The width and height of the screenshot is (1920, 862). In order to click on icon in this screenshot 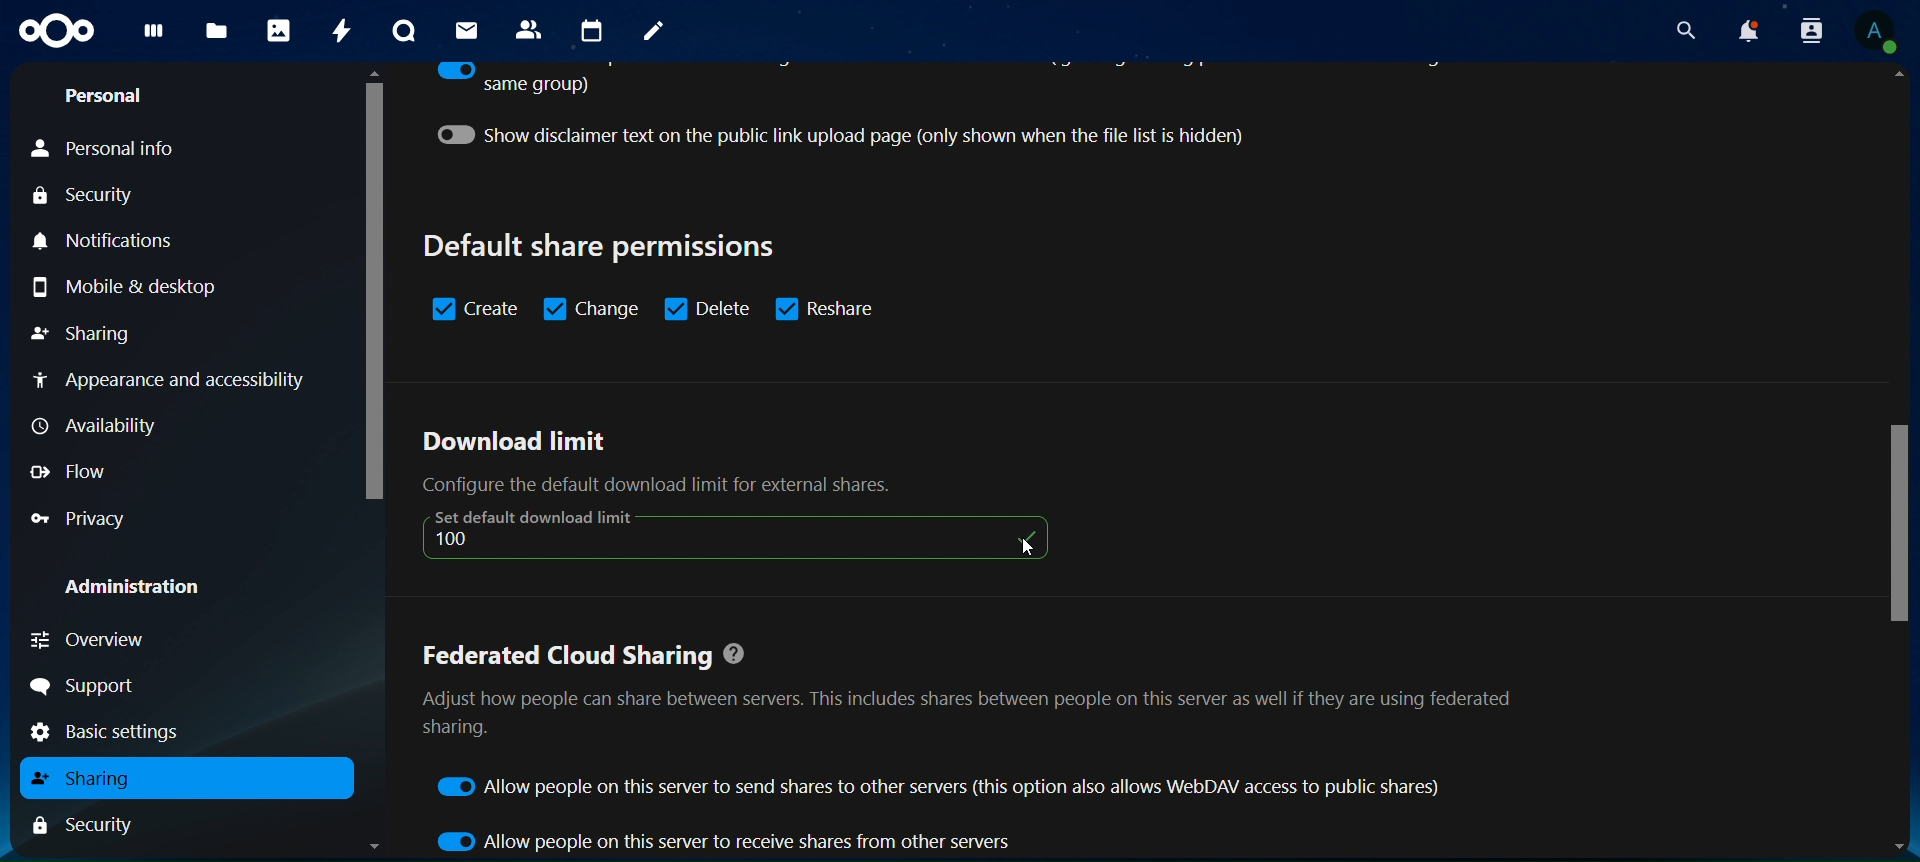, I will do `click(737, 534)`.